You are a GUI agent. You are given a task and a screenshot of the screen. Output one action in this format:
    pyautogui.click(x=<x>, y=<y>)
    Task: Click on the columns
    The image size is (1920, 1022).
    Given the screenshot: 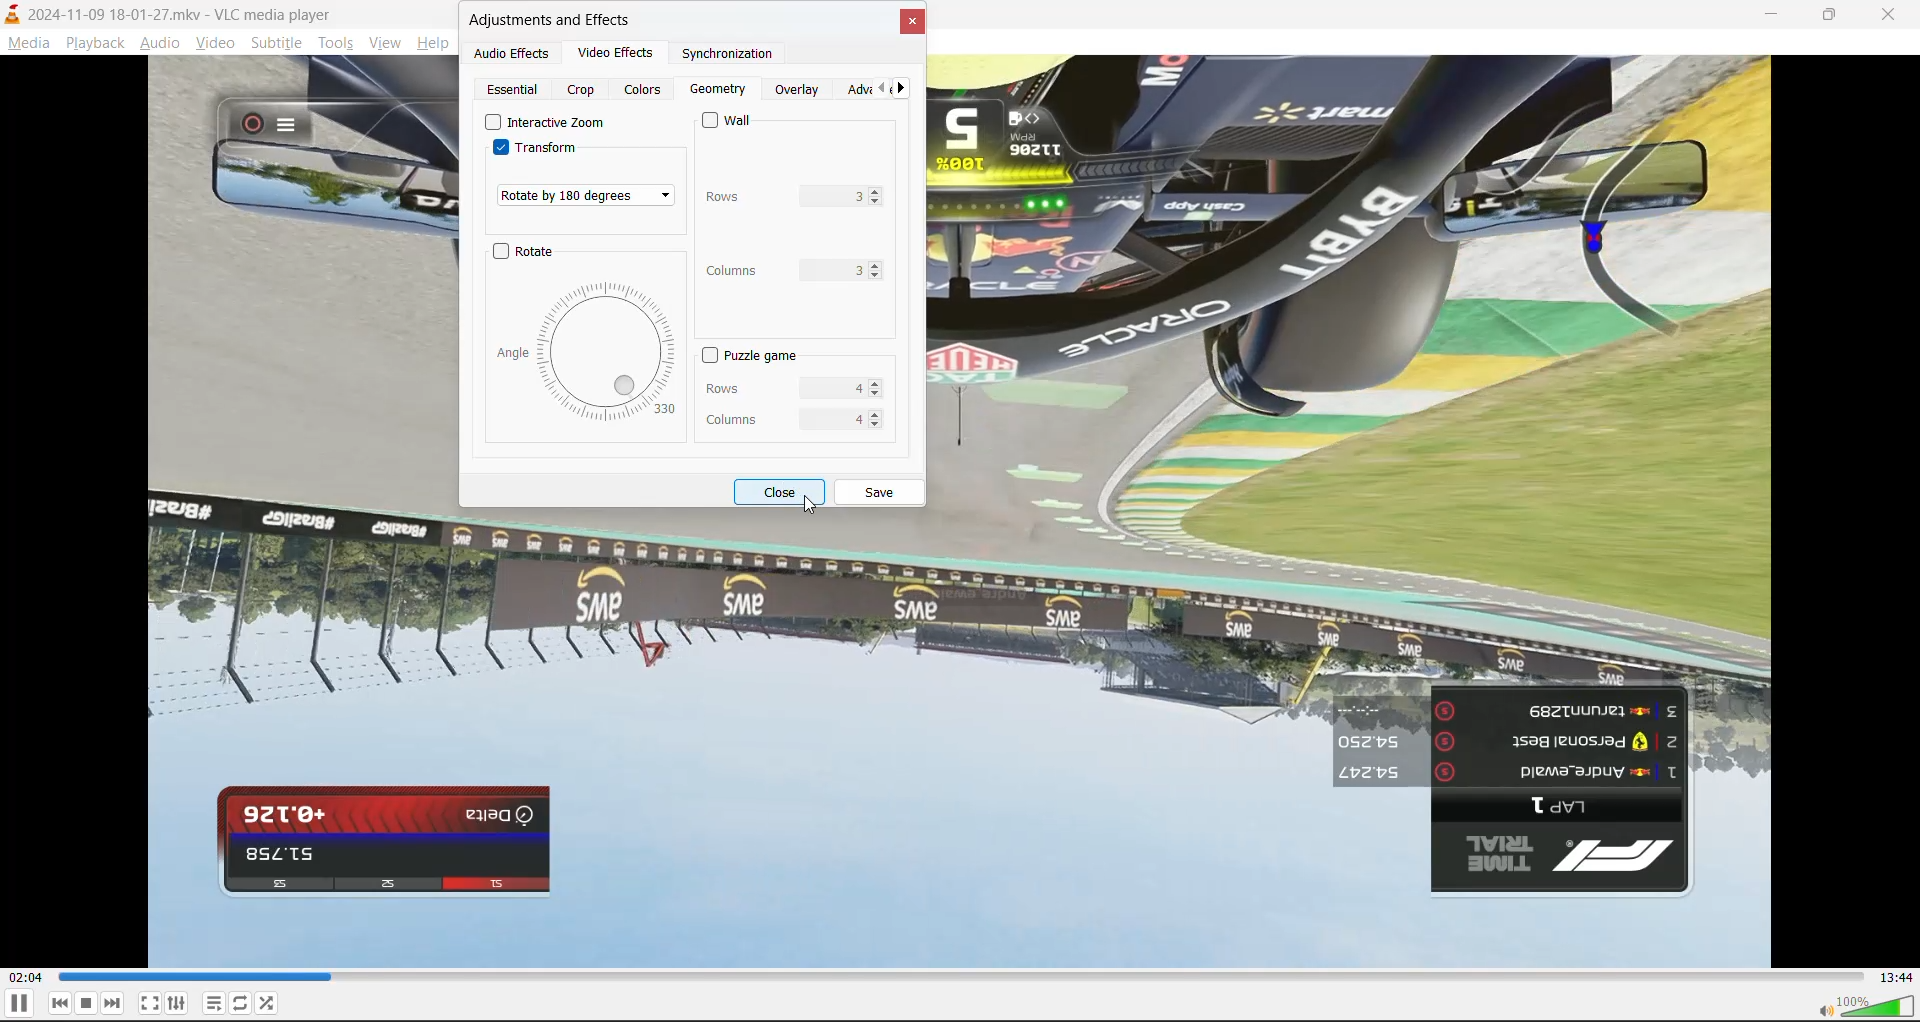 What is the action you would take?
    pyautogui.click(x=777, y=417)
    